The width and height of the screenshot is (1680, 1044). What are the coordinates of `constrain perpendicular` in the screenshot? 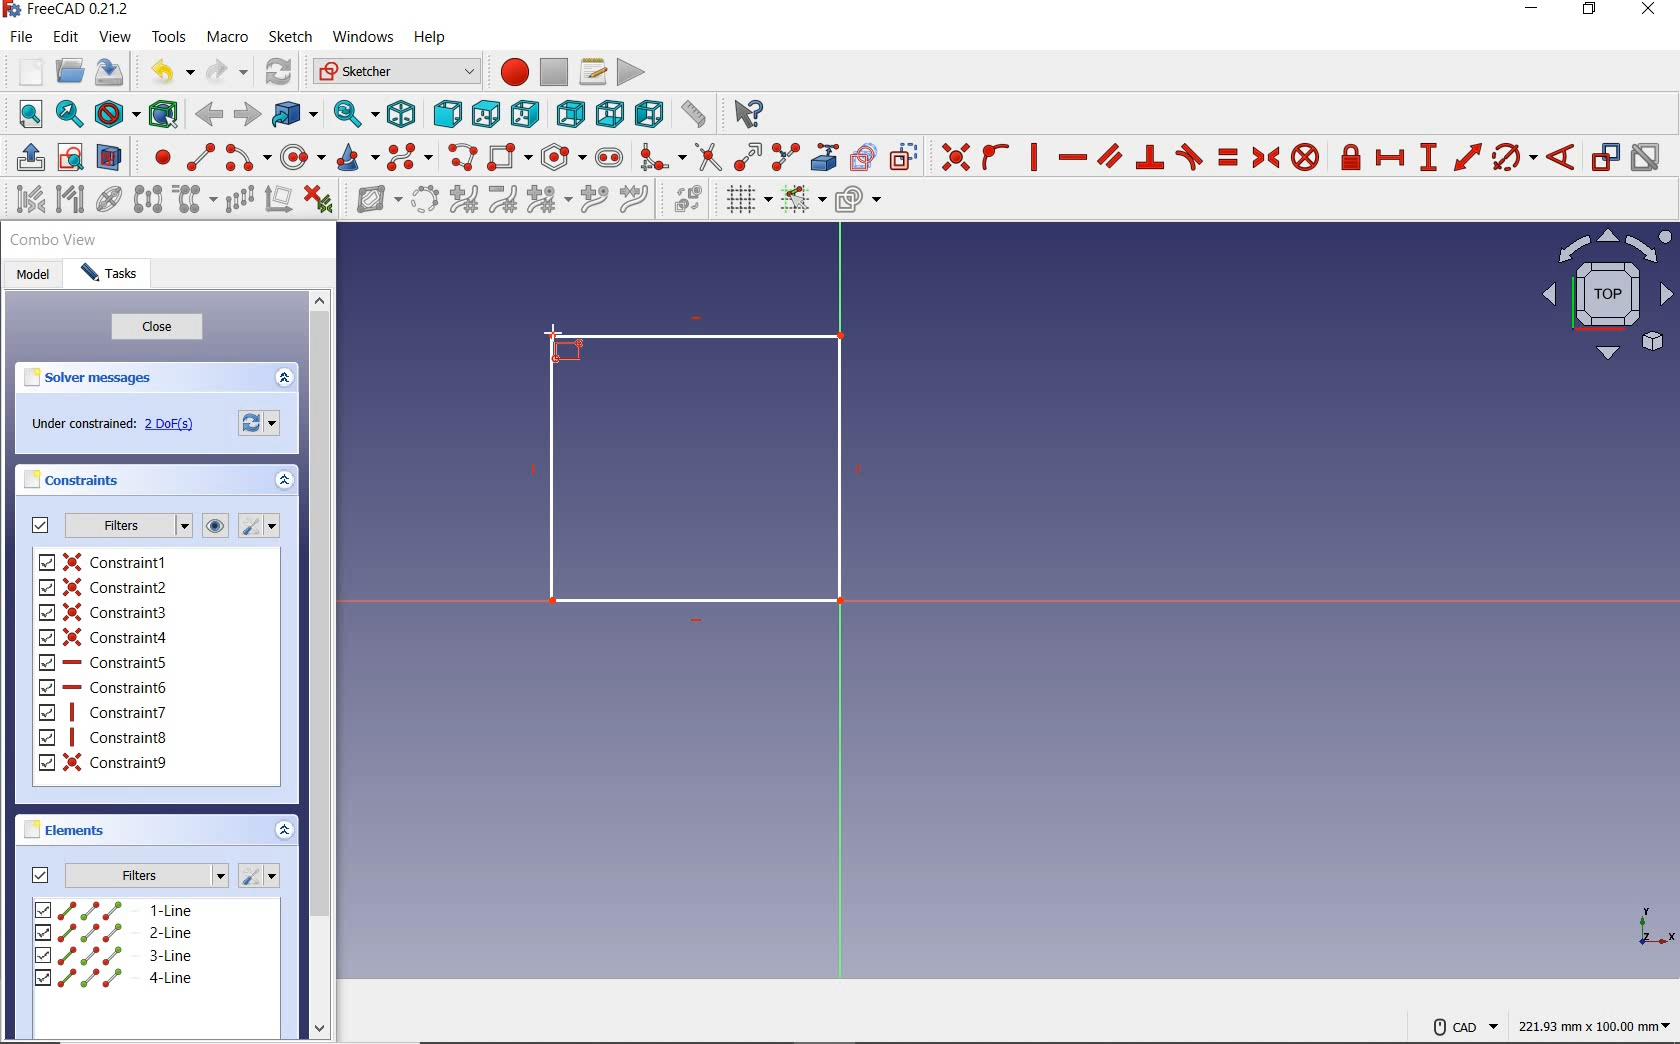 It's located at (1150, 157).